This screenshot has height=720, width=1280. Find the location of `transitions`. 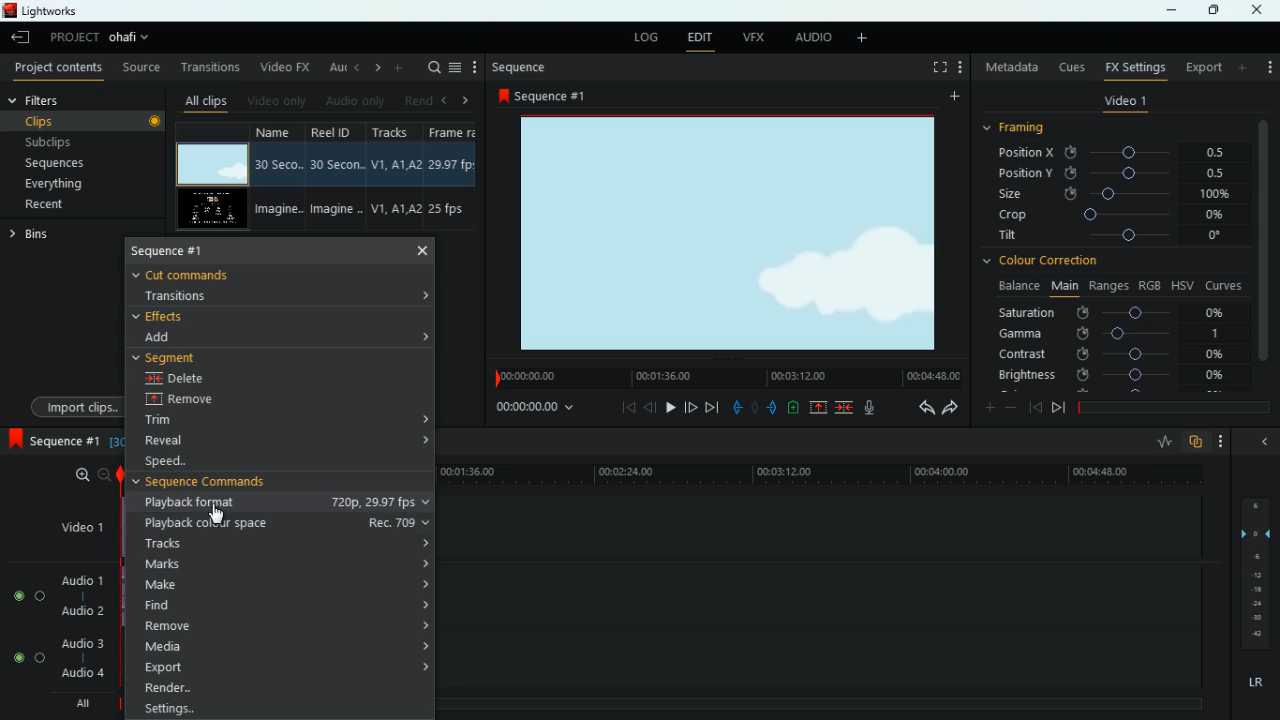

transitions is located at coordinates (208, 66).